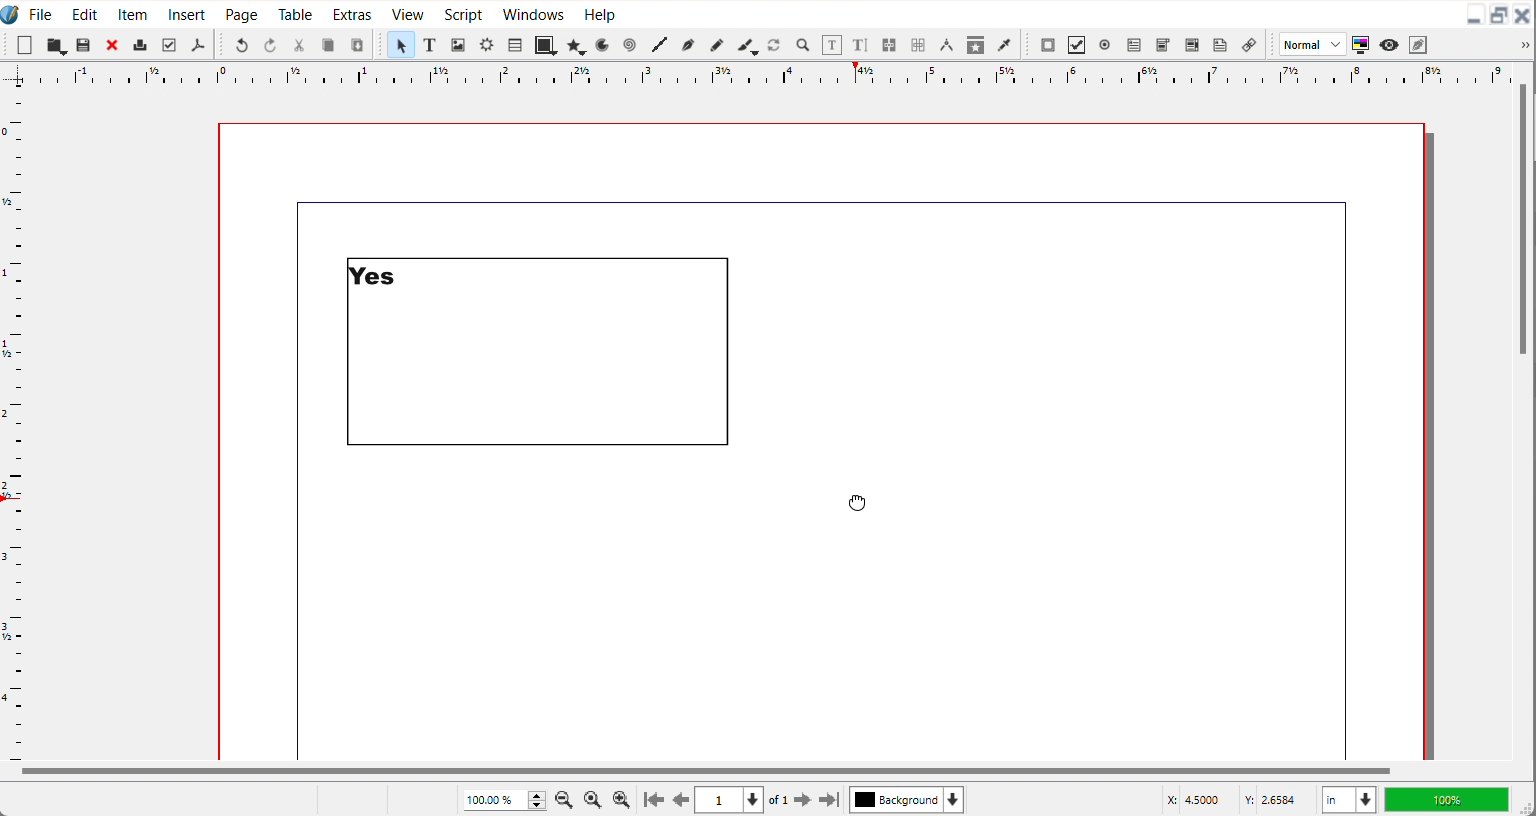 The height and width of the screenshot is (816, 1536). What do you see at coordinates (486, 44) in the screenshot?
I see `Render Frame` at bounding box center [486, 44].